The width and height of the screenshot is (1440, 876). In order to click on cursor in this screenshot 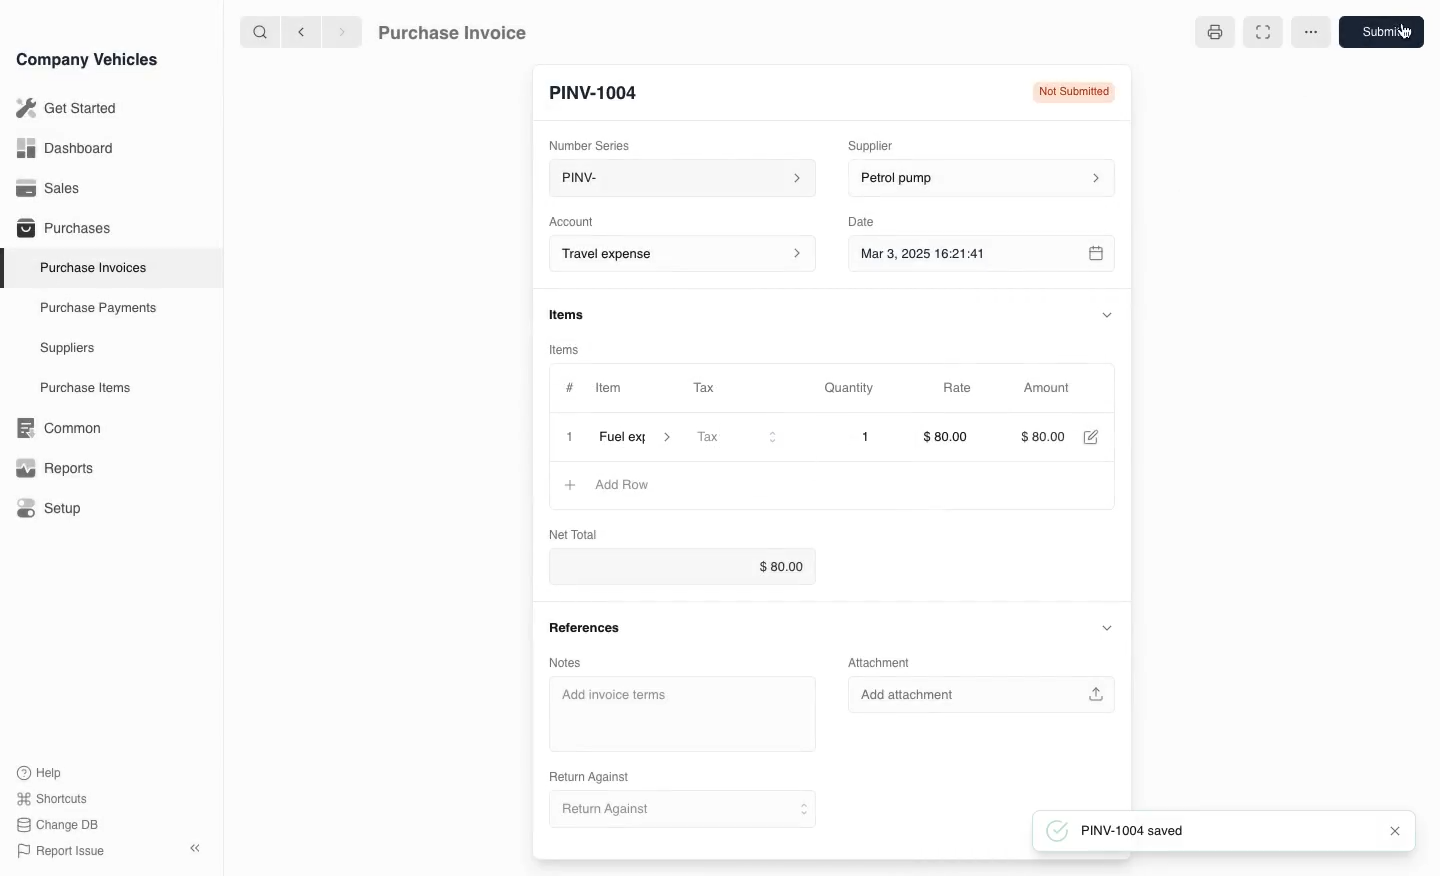, I will do `click(1404, 33)`.